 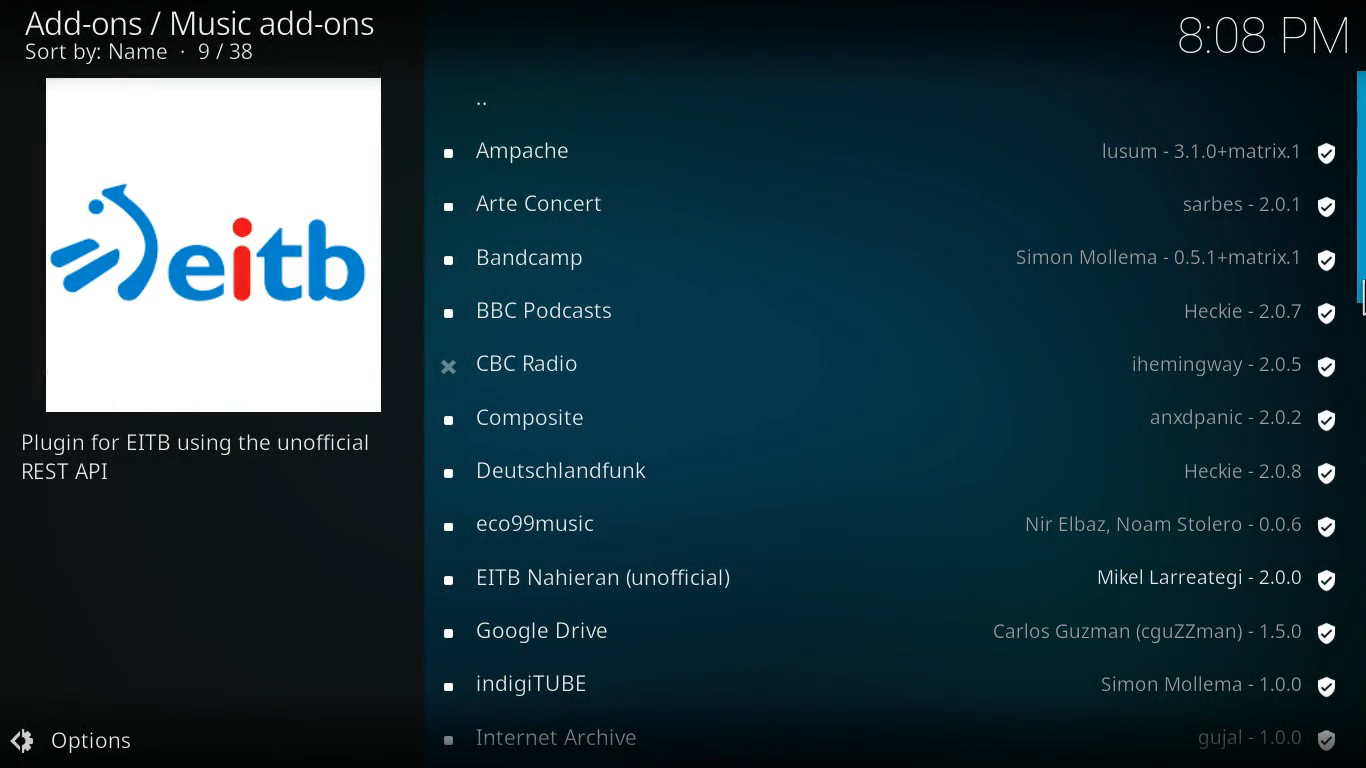 I want to click on add-on logo, so click(x=216, y=247).